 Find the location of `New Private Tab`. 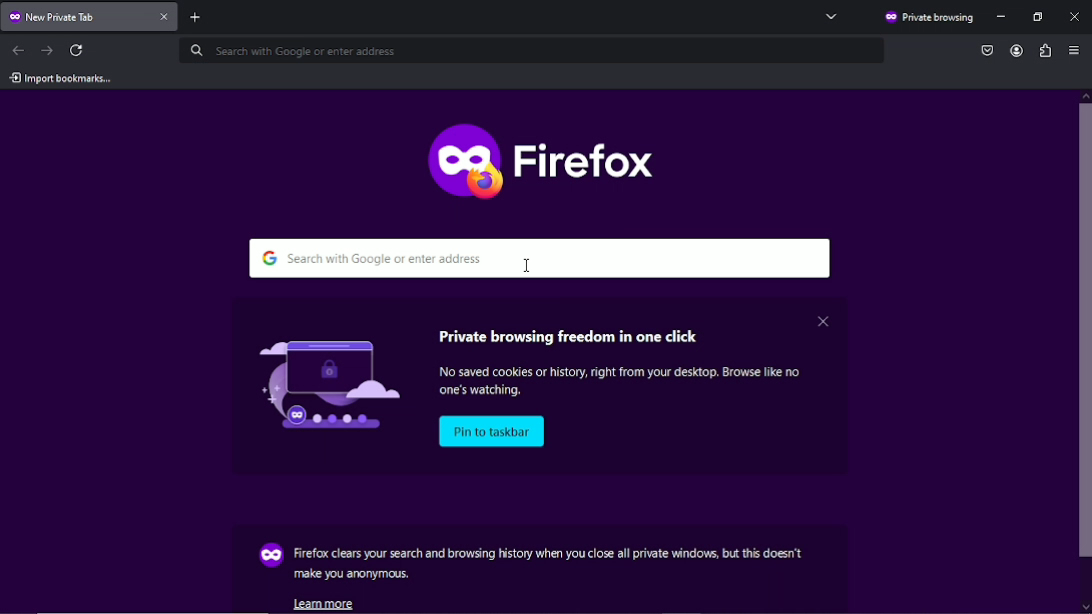

New Private Tab is located at coordinates (75, 16).